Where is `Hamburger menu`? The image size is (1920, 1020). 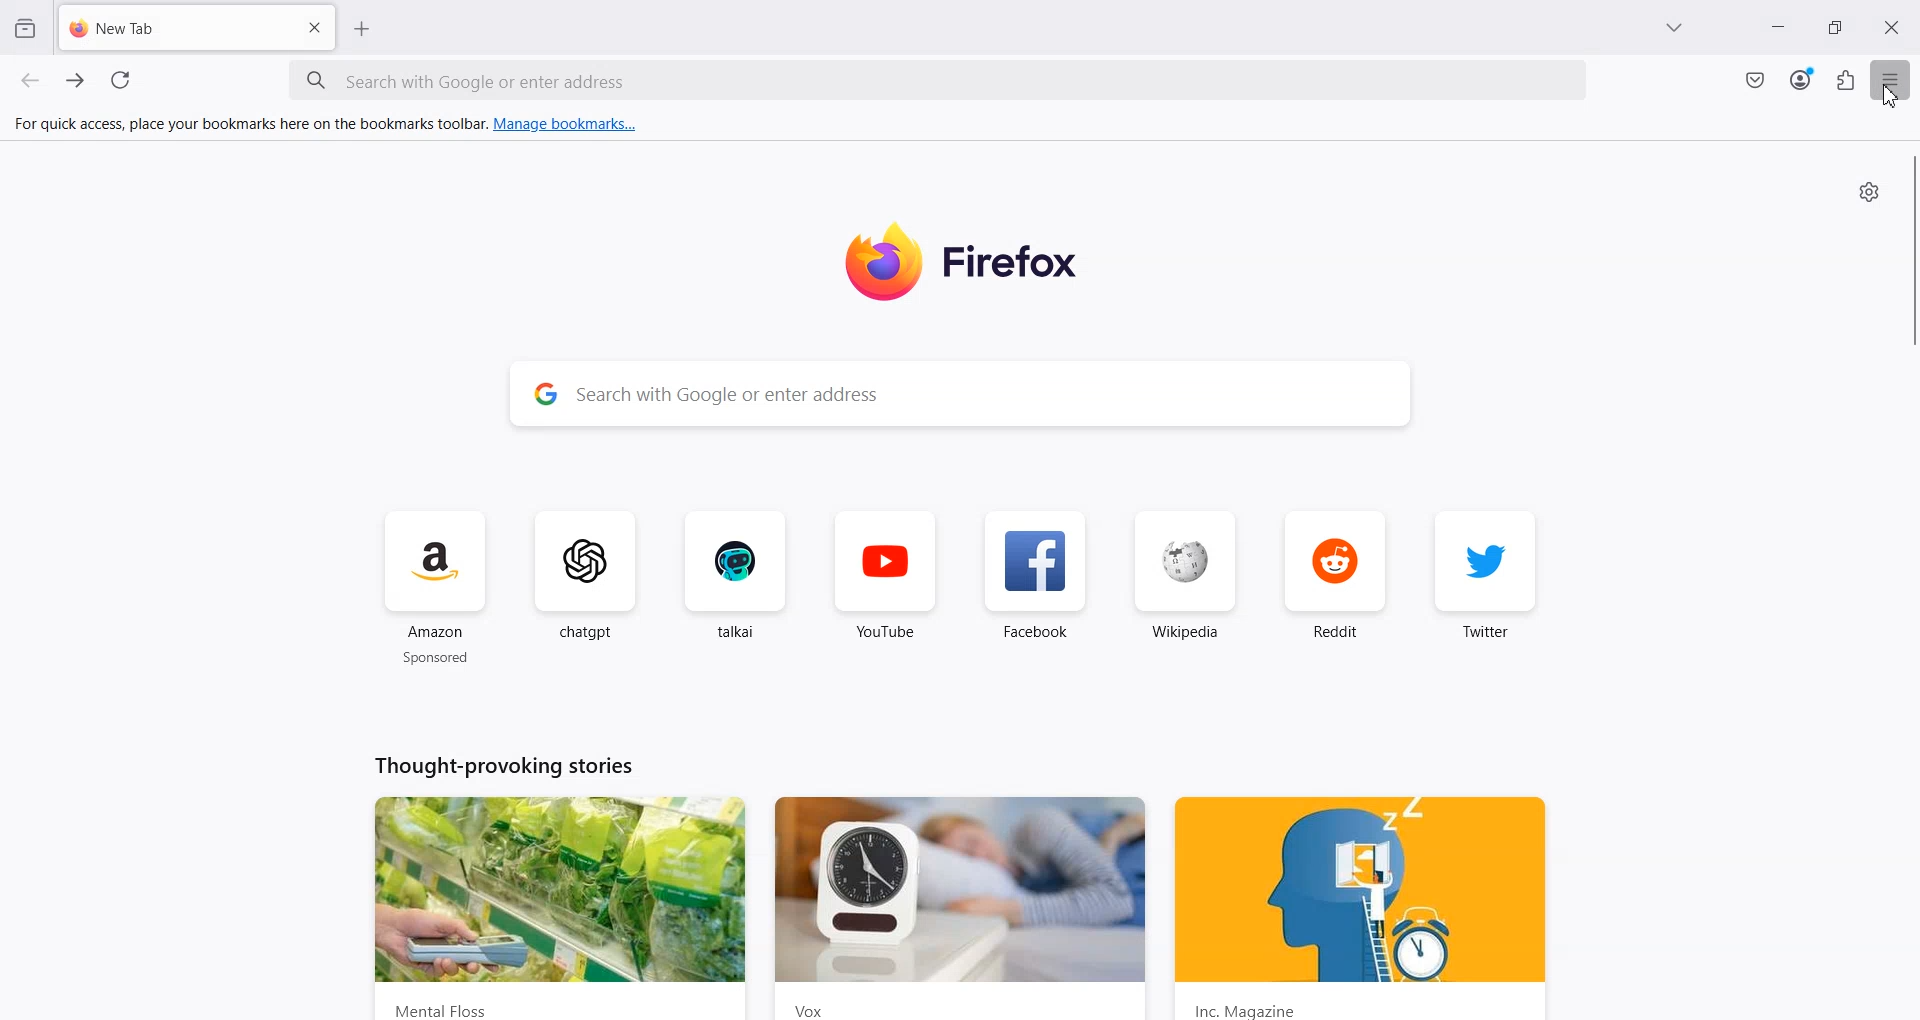
Hamburger menu is located at coordinates (1893, 81).